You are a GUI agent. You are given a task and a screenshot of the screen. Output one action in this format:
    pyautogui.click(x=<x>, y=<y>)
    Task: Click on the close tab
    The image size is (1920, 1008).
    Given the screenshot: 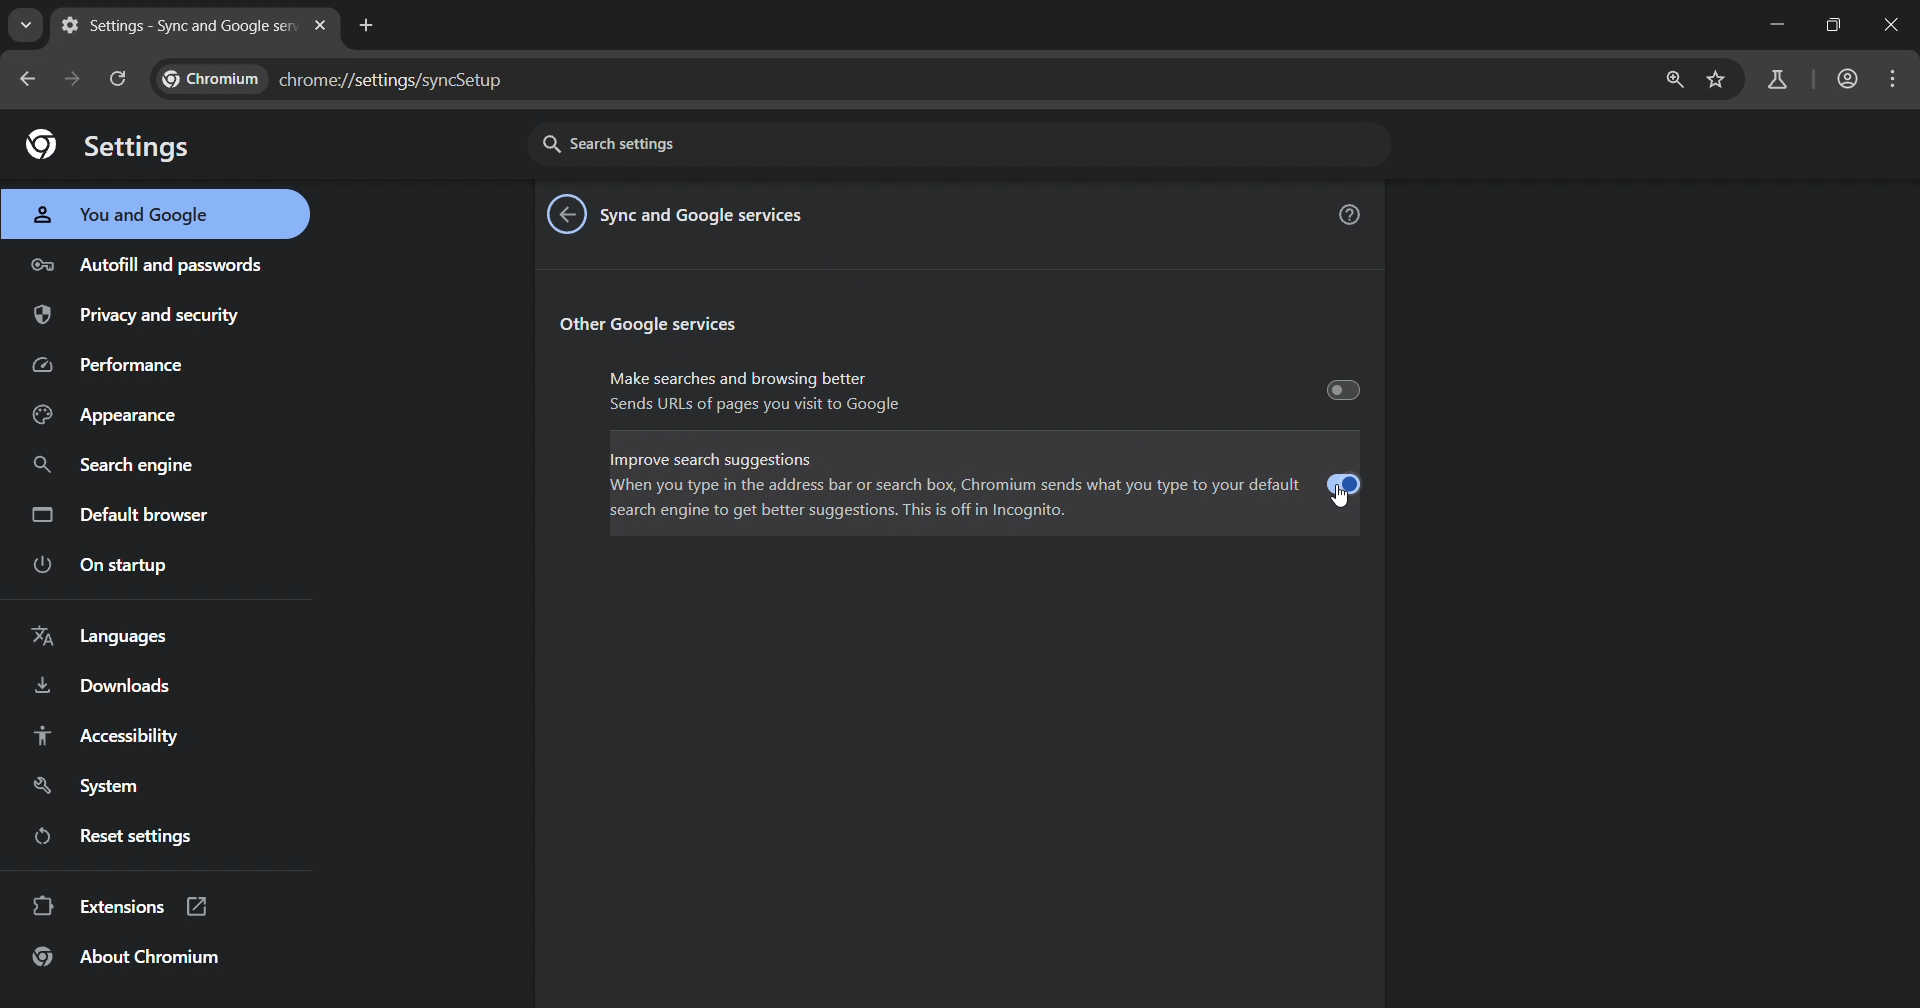 What is the action you would take?
    pyautogui.click(x=320, y=25)
    